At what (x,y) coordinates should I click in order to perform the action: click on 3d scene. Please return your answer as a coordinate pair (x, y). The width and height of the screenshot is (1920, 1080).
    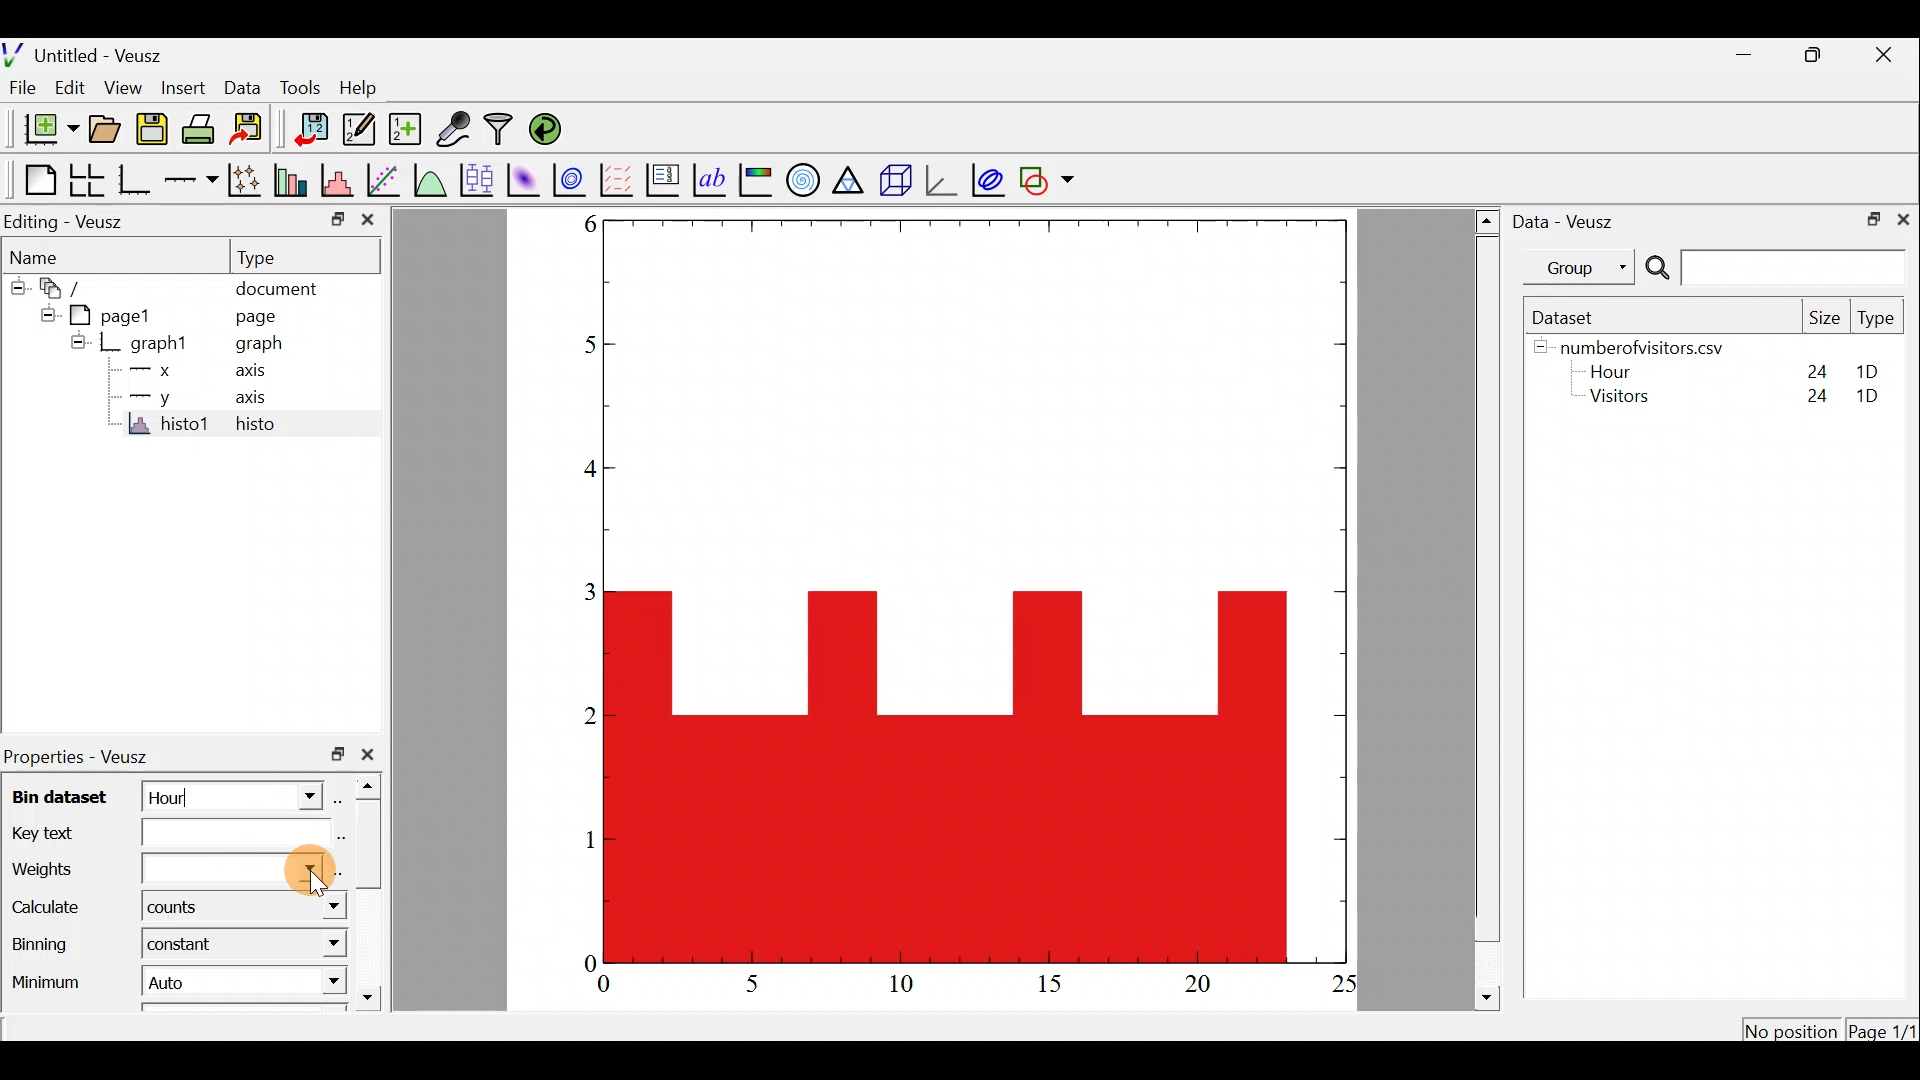
    Looking at the image, I should click on (893, 185).